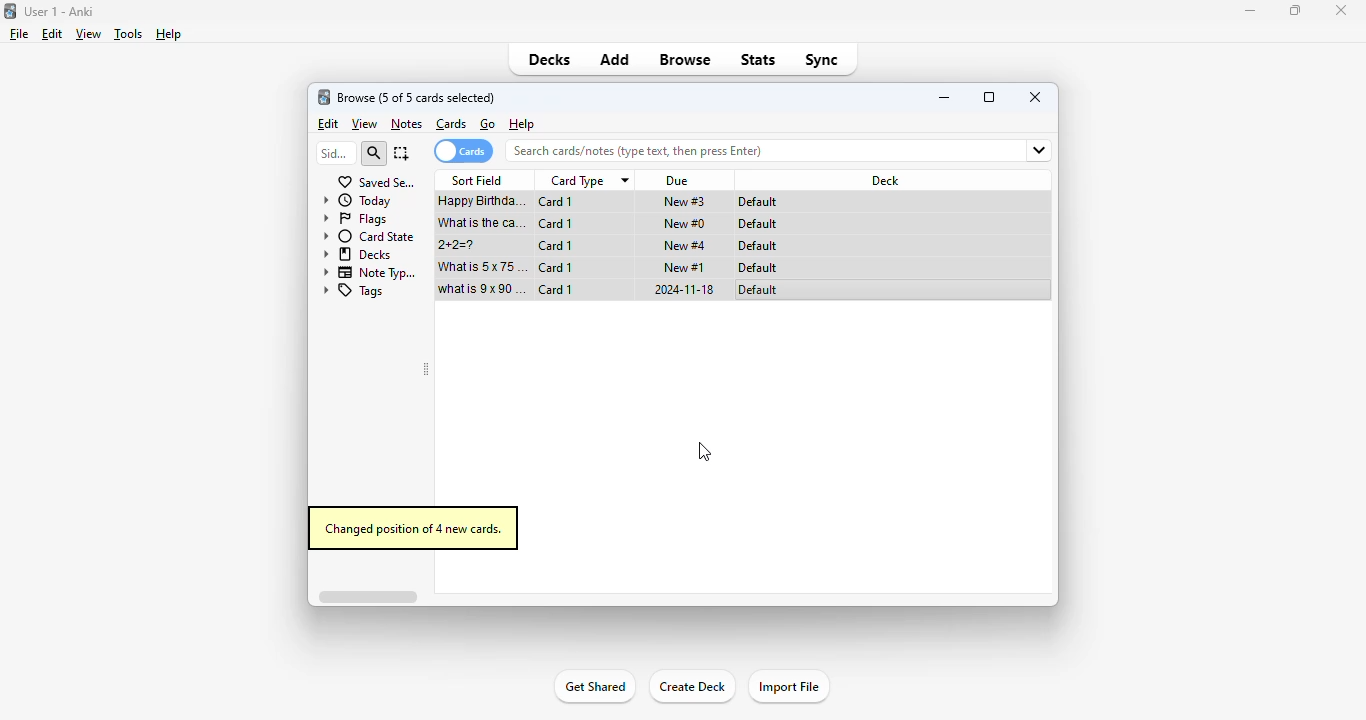  What do you see at coordinates (685, 245) in the screenshot?
I see `new #4` at bounding box center [685, 245].